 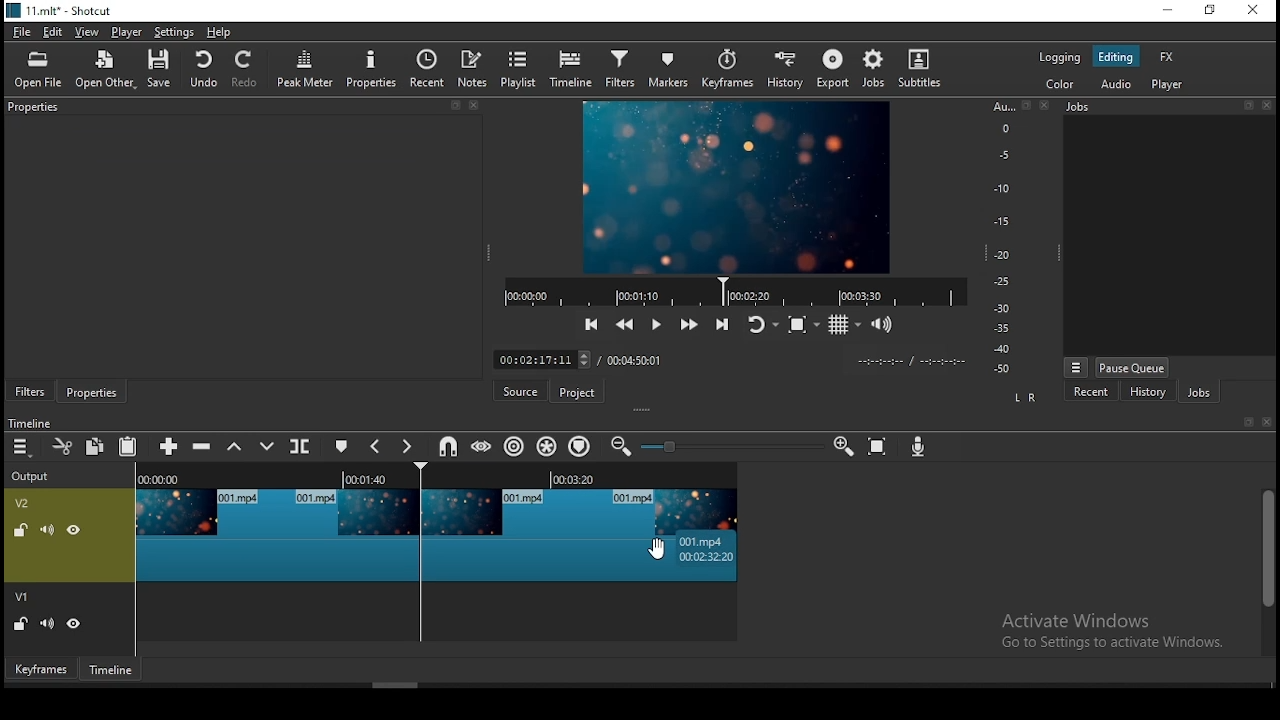 What do you see at coordinates (131, 33) in the screenshot?
I see `player` at bounding box center [131, 33].